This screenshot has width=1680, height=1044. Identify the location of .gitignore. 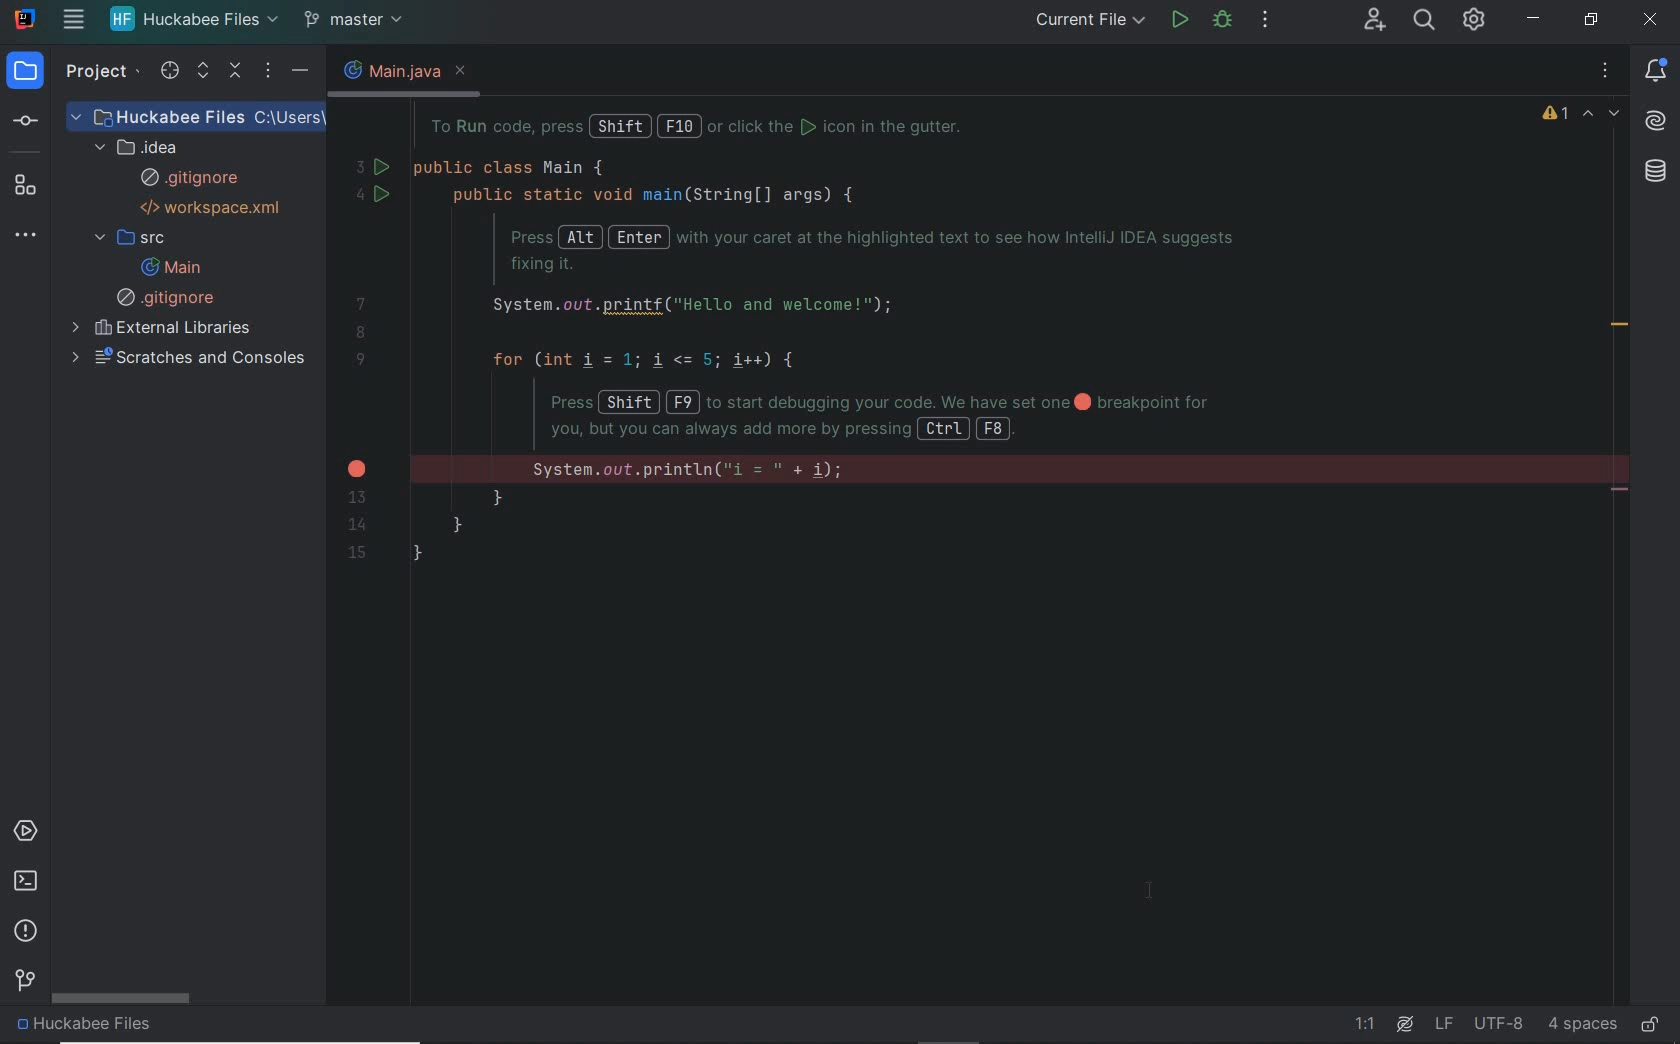
(169, 298).